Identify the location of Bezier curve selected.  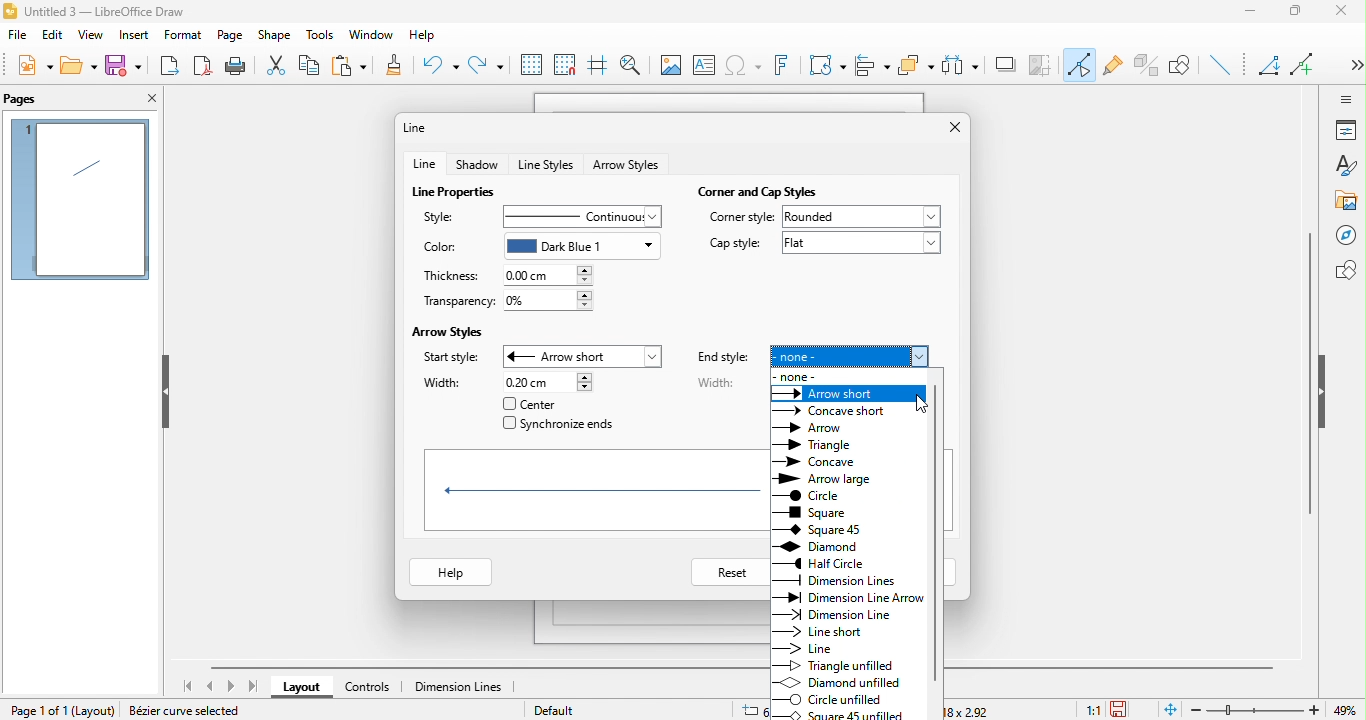
(191, 712).